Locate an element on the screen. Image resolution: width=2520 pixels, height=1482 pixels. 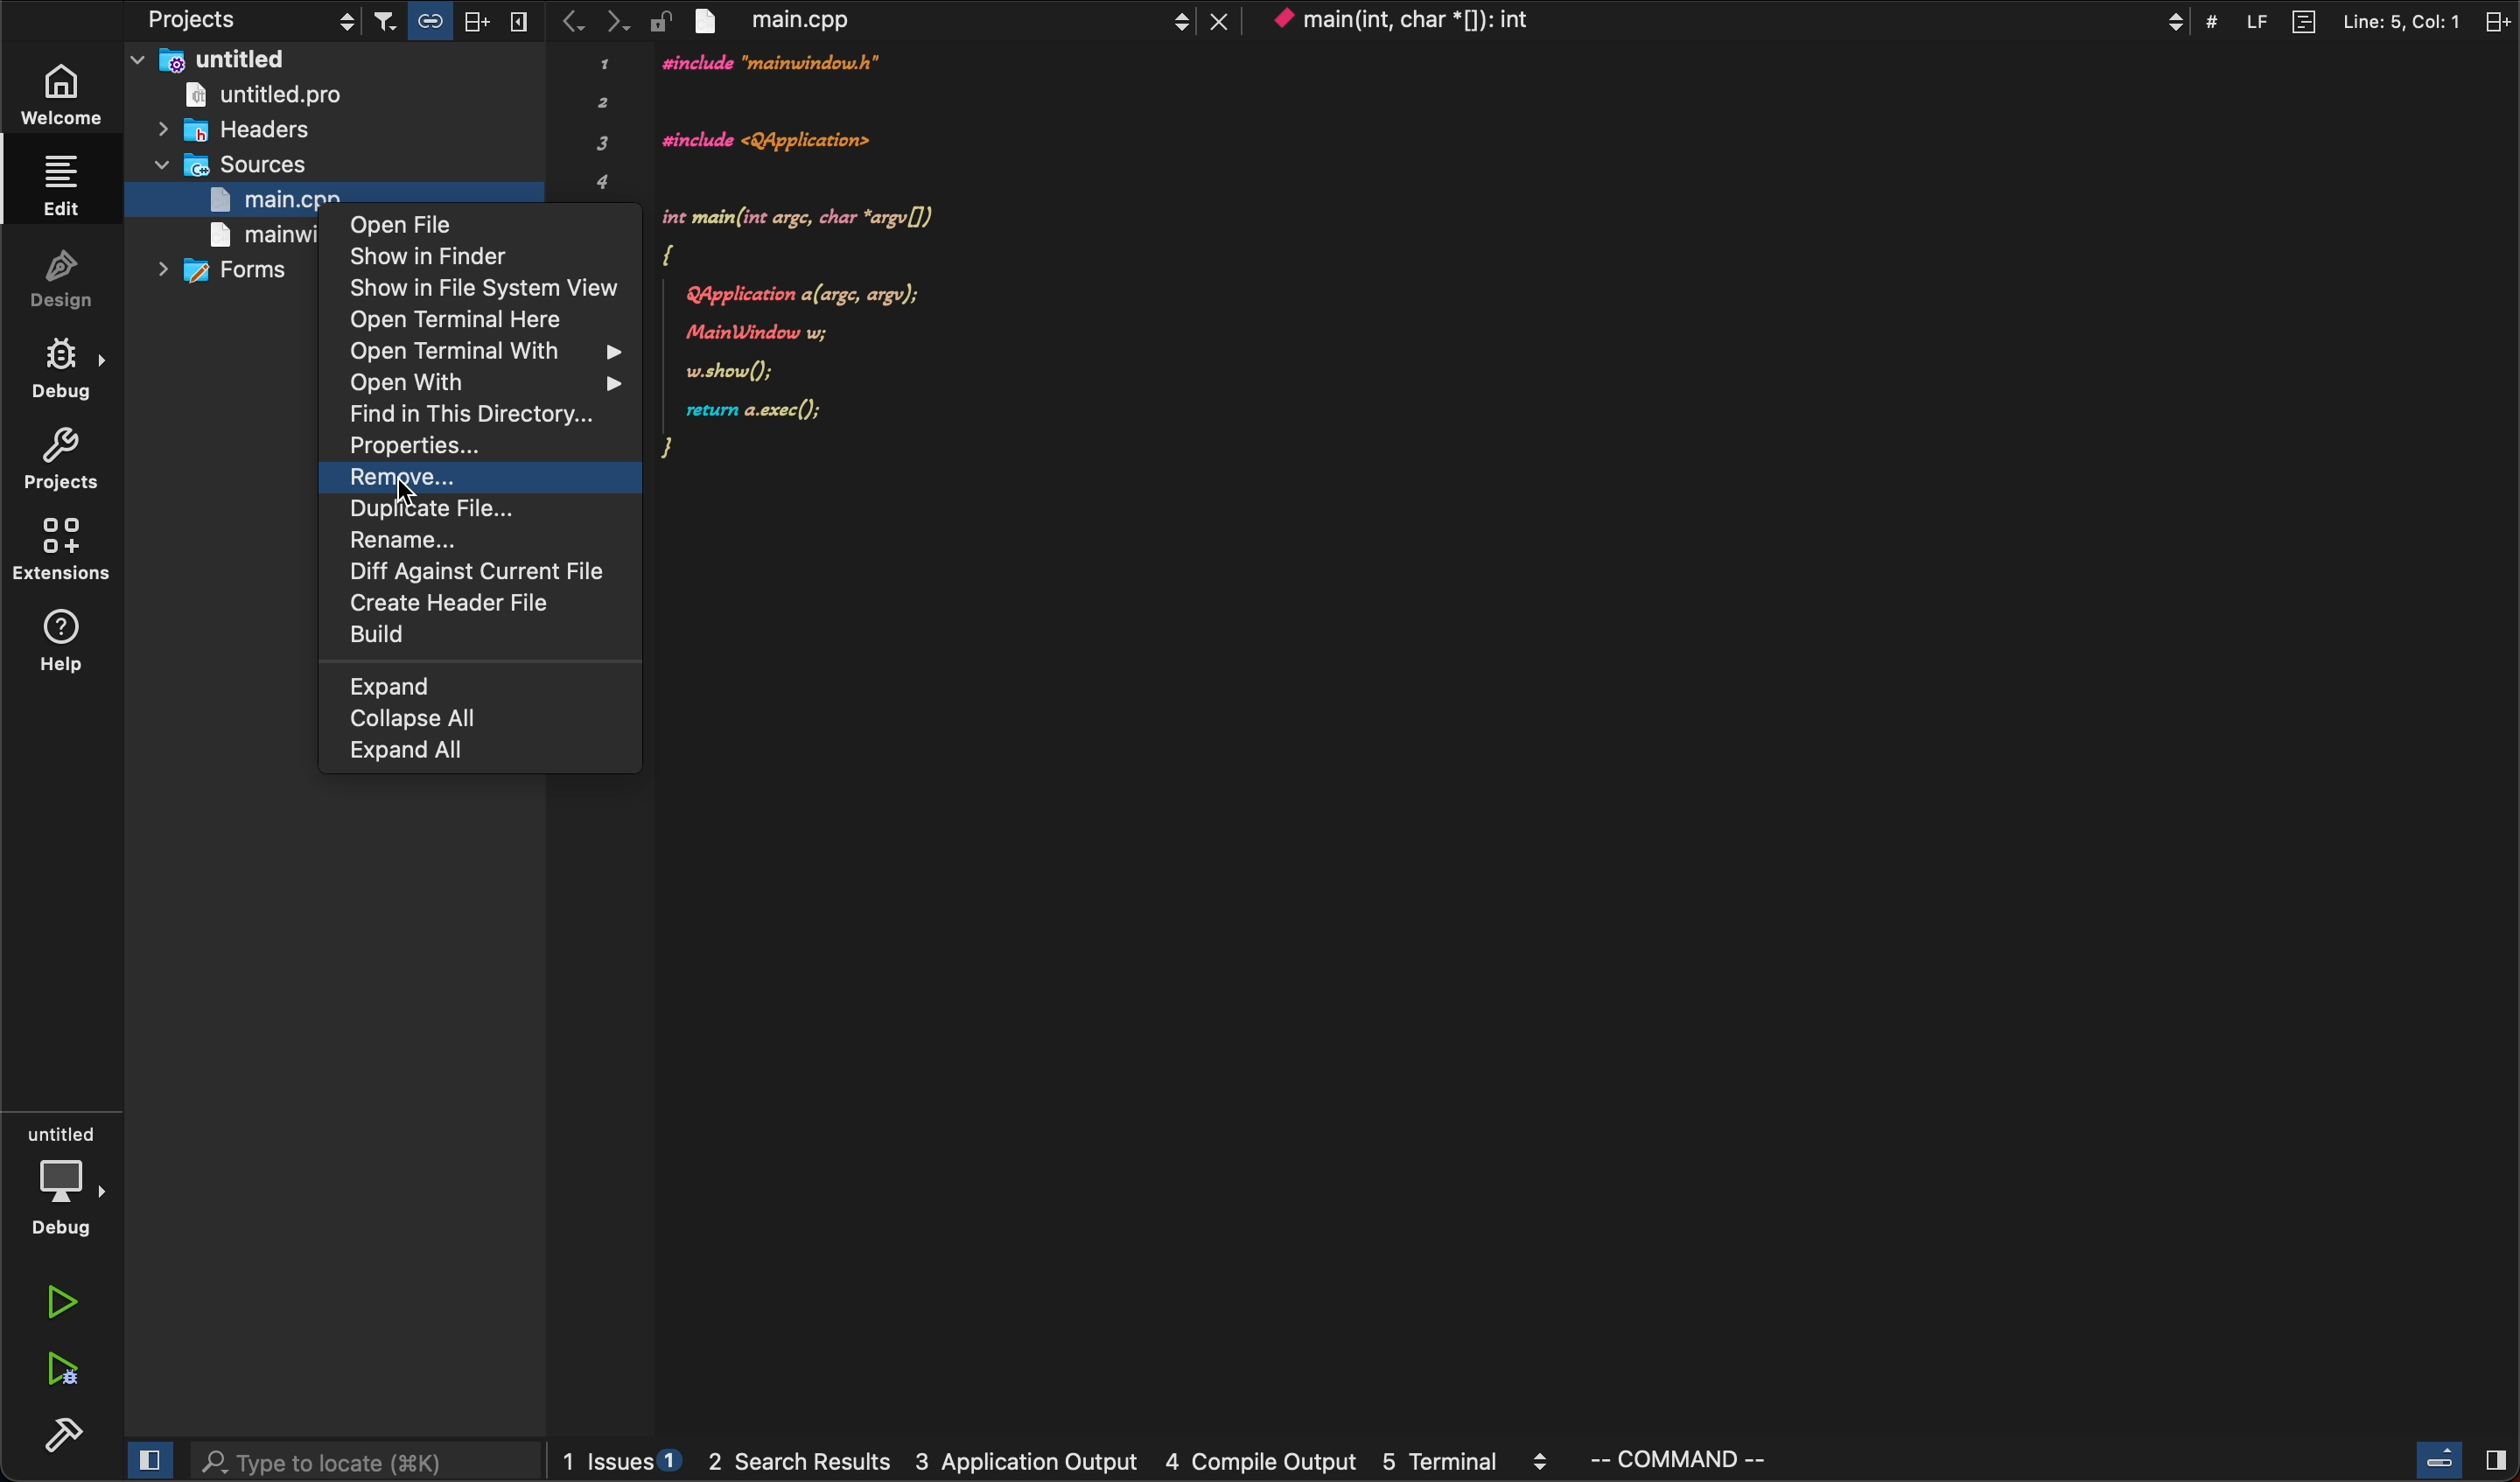
forms is located at coordinates (232, 273).